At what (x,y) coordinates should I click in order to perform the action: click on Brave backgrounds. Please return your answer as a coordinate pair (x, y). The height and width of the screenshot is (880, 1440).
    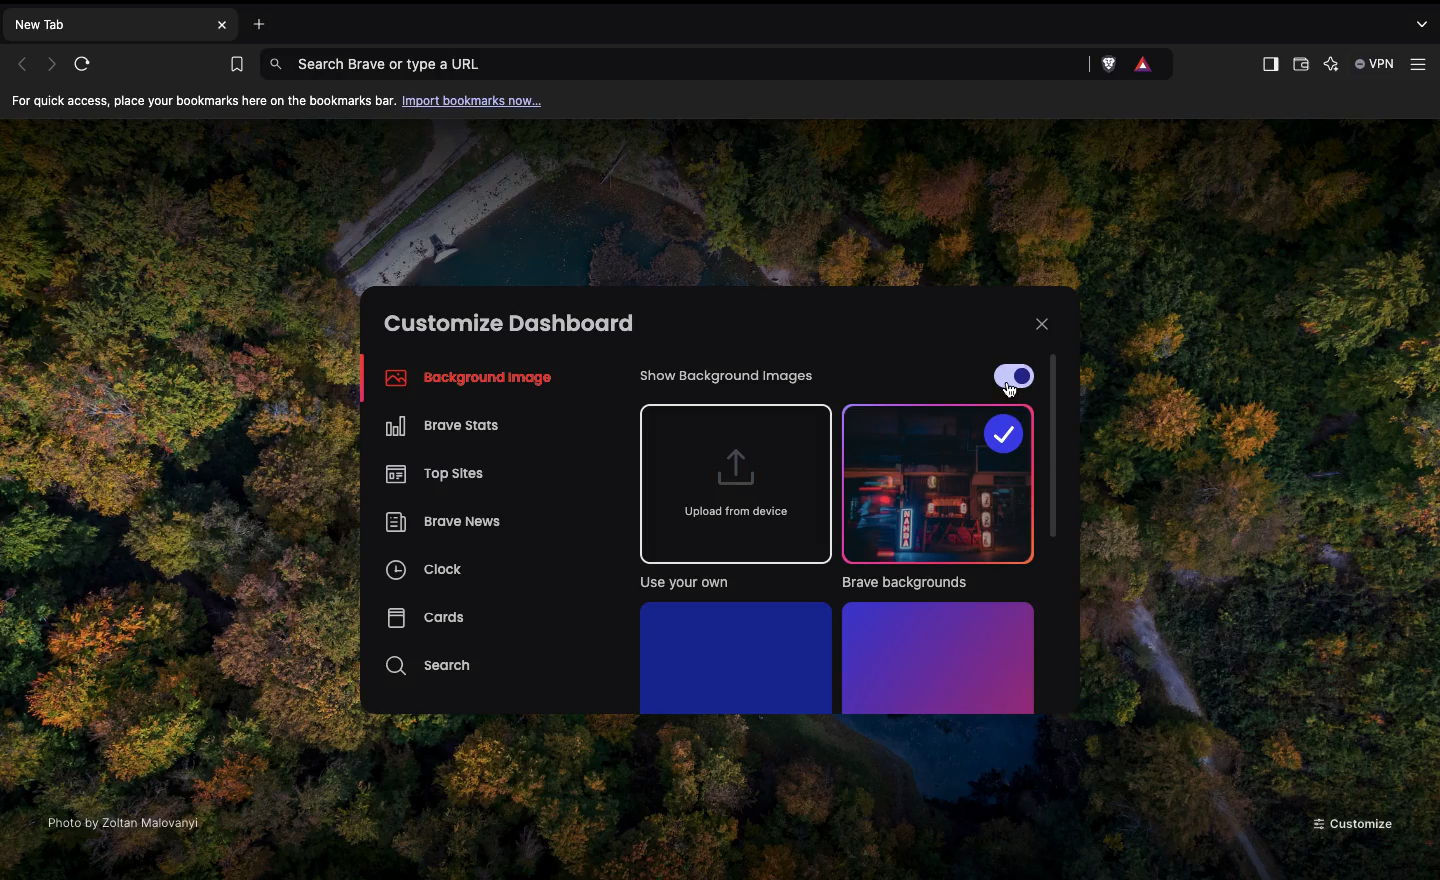
    Looking at the image, I should click on (938, 485).